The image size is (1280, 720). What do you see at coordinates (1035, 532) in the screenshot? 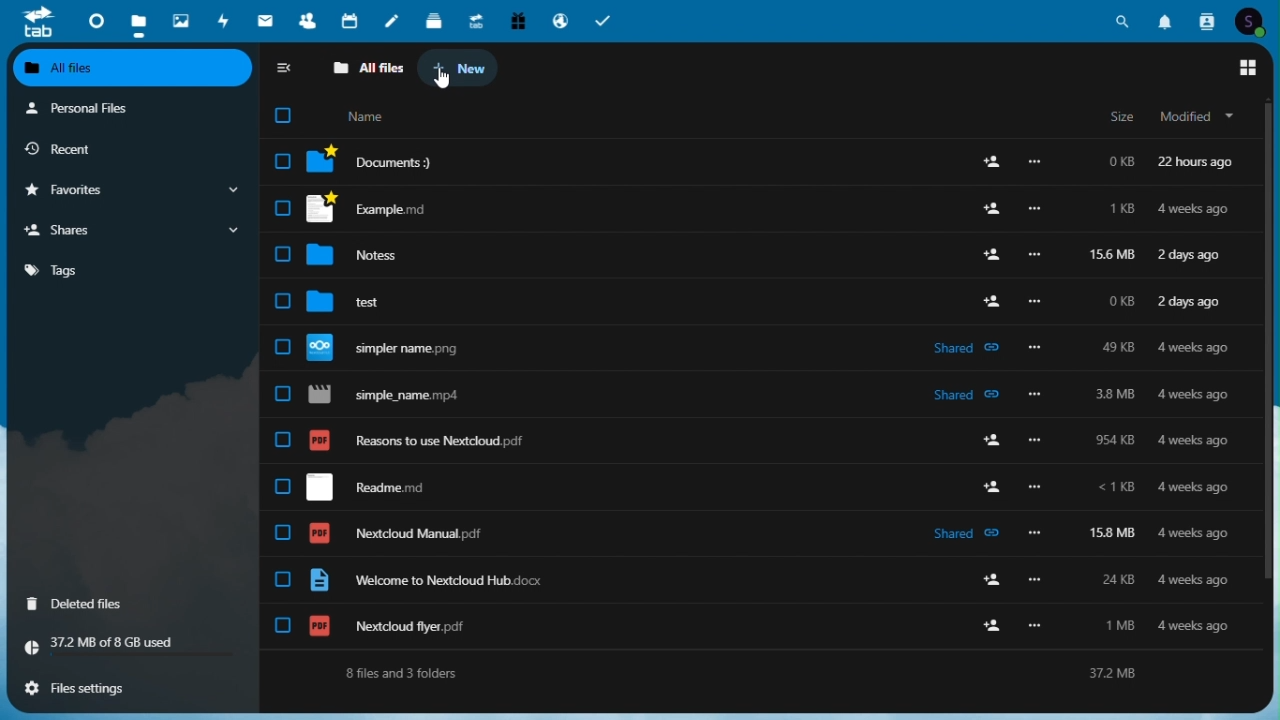
I see `more options` at bounding box center [1035, 532].